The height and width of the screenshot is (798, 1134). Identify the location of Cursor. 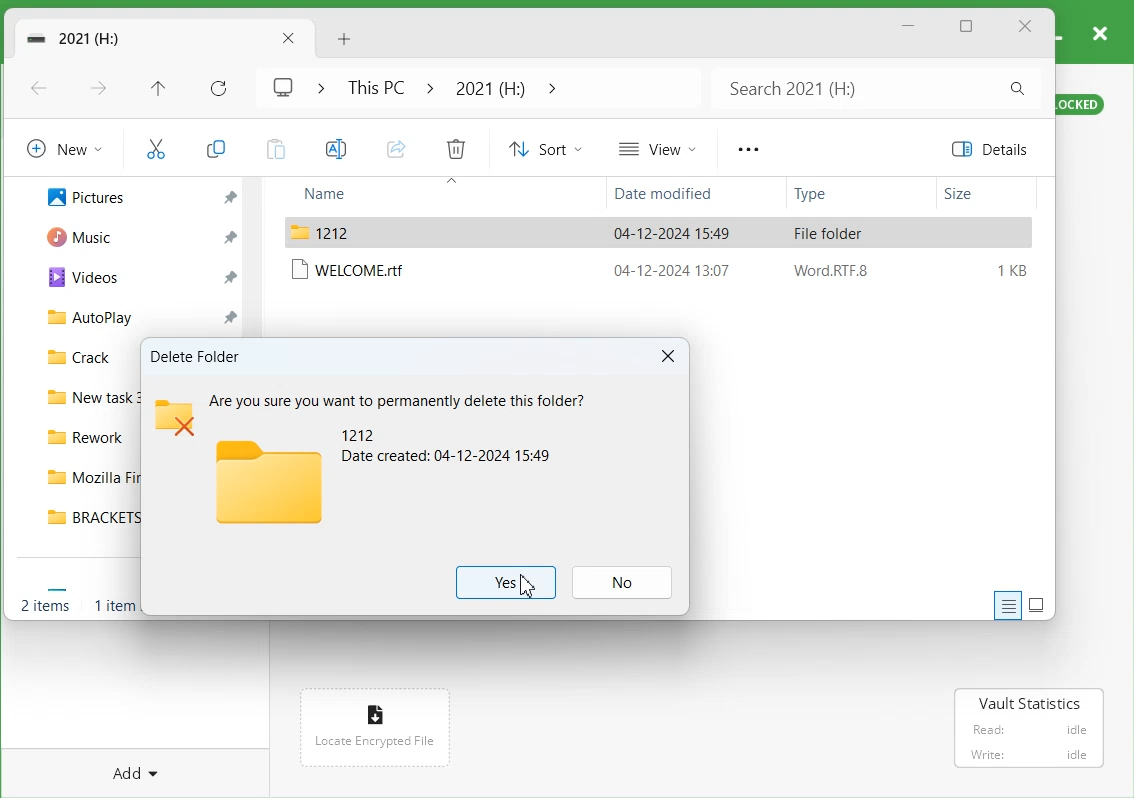
(527, 587).